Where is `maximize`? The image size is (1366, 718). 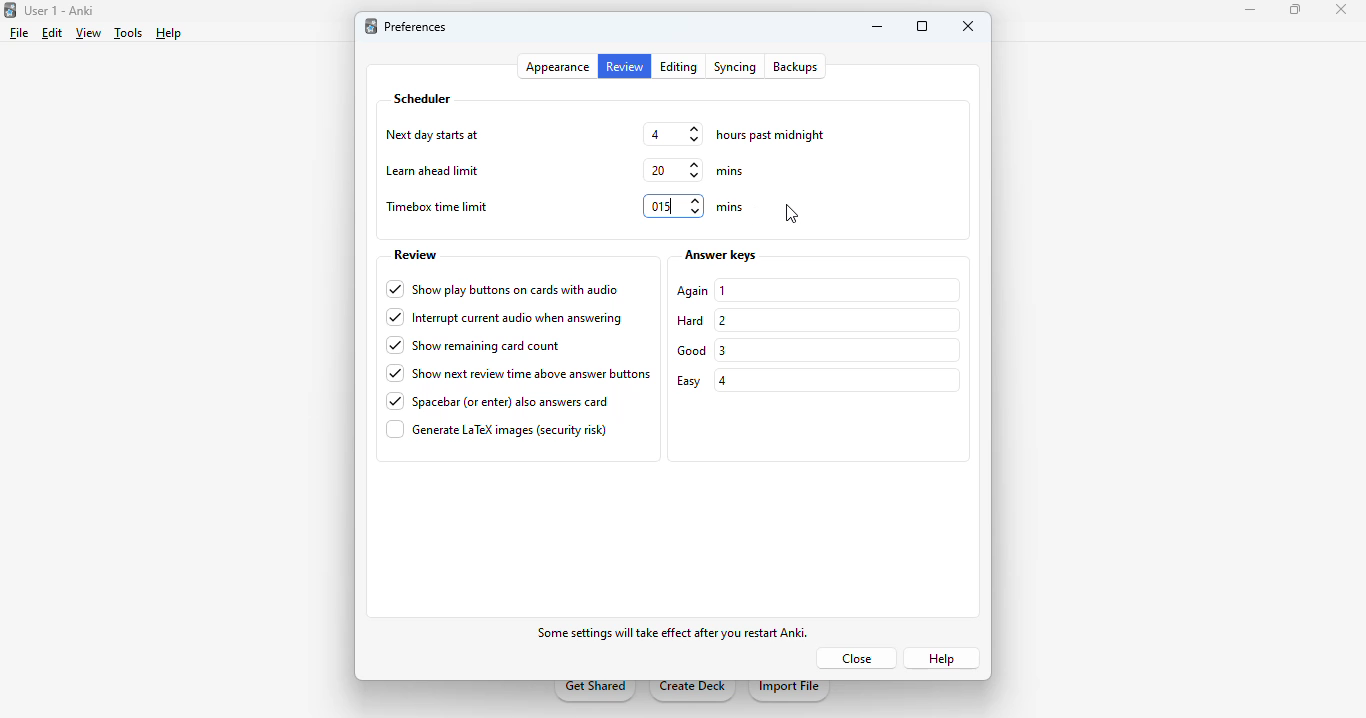
maximize is located at coordinates (923, 26).